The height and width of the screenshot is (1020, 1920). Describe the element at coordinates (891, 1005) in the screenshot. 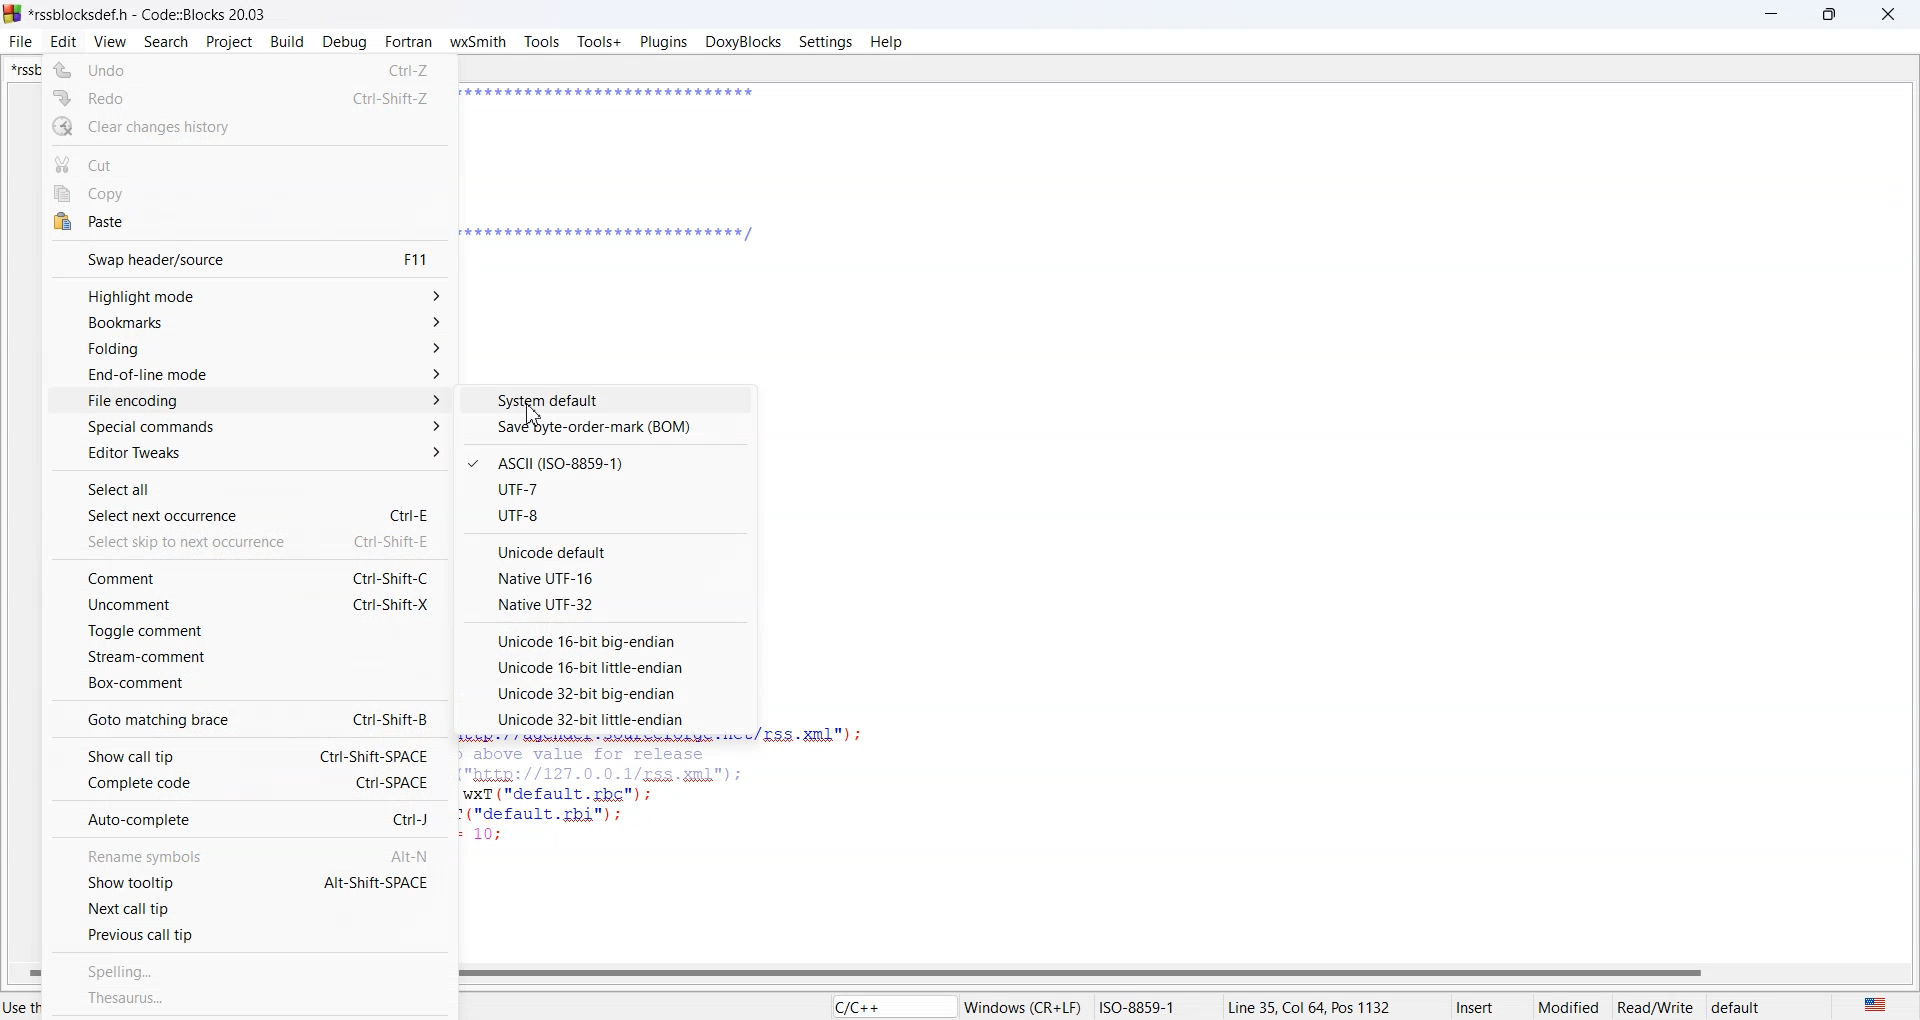

I see `Code language indicator` at that location.